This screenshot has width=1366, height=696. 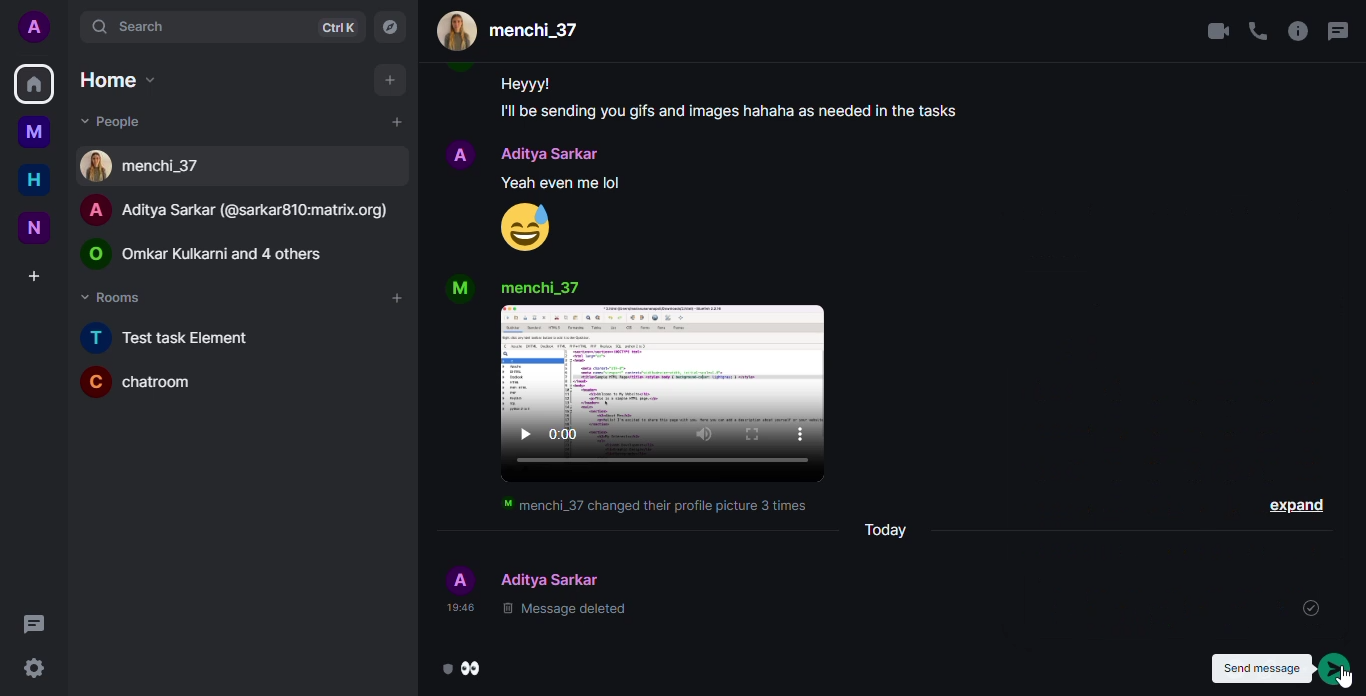 What do you see at coordinates (34, 229) in the screenshot?
I see `new` at bounding box center [34, 229].